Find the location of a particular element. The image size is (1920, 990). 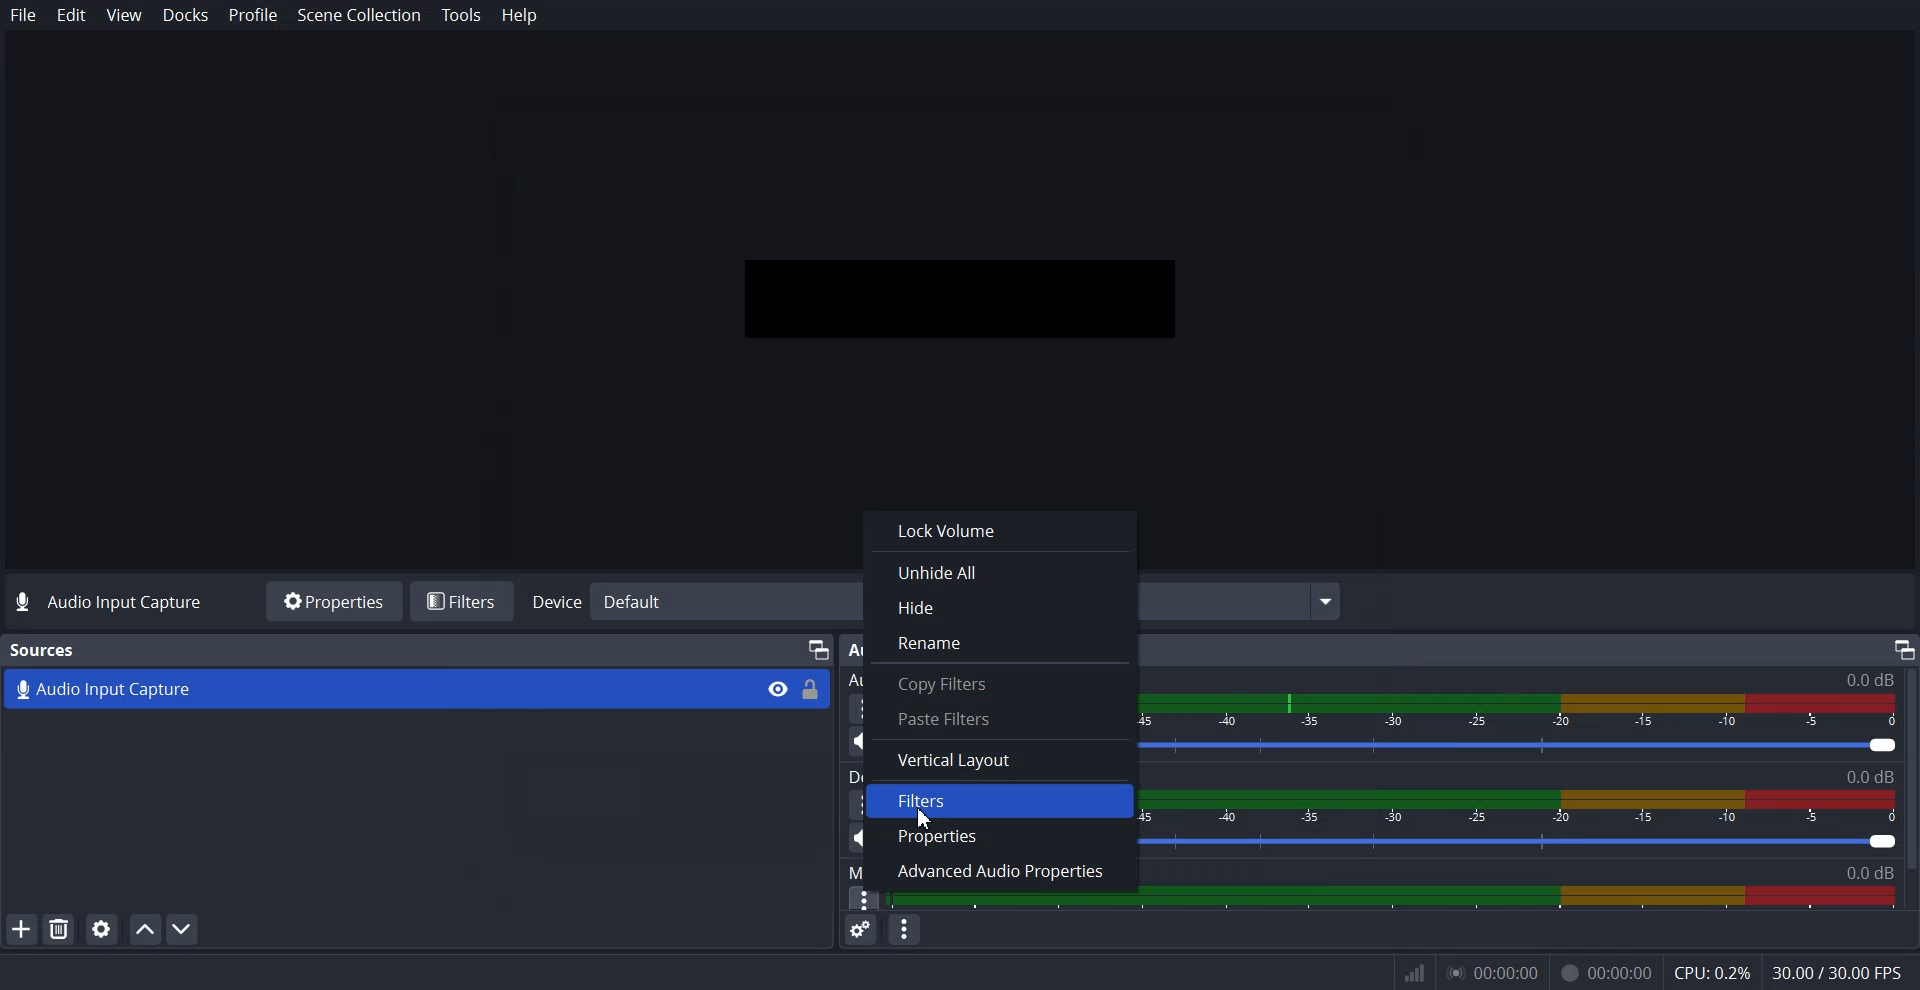

Volume level adjuster is located at coordinates (1536, 748).